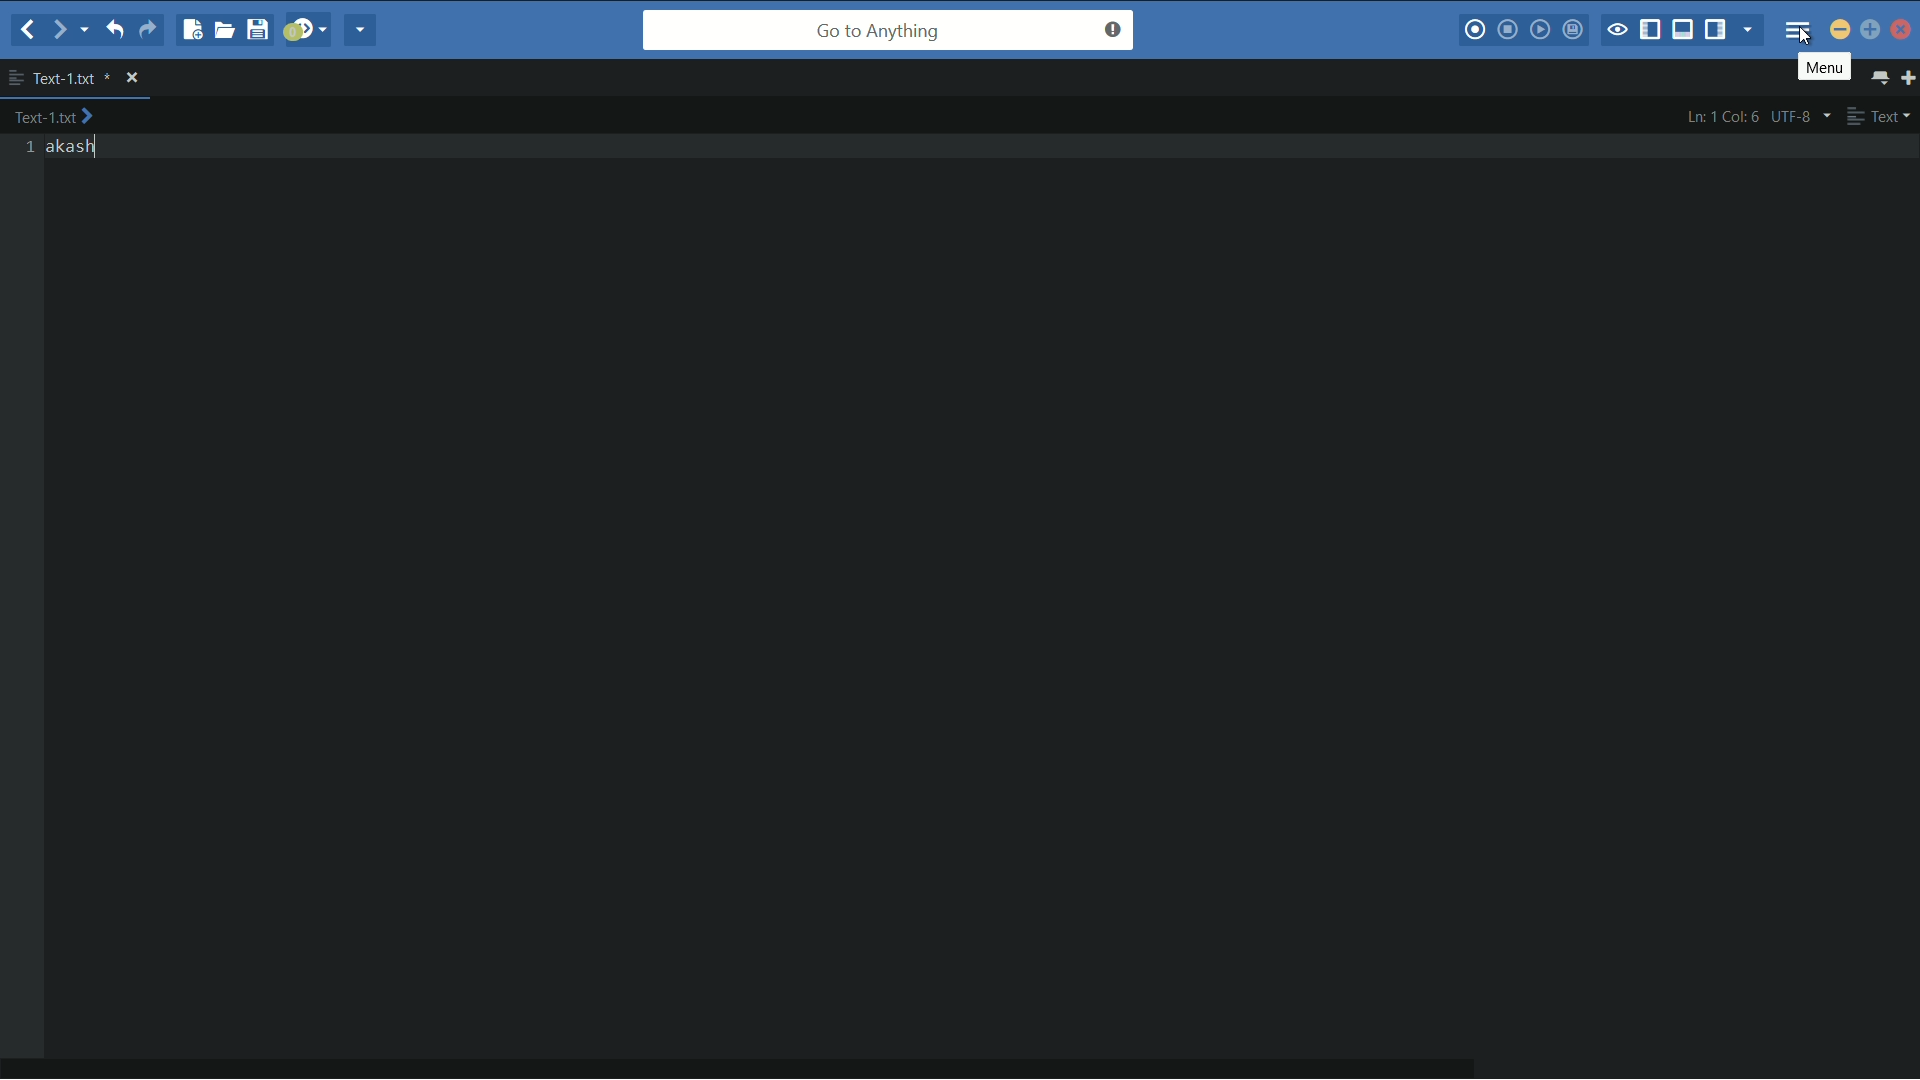 This screenshot has width=1920, height=1080. Describe the element at coordinates (1810, 37) in the screenshot. I see `cursor` at that location.